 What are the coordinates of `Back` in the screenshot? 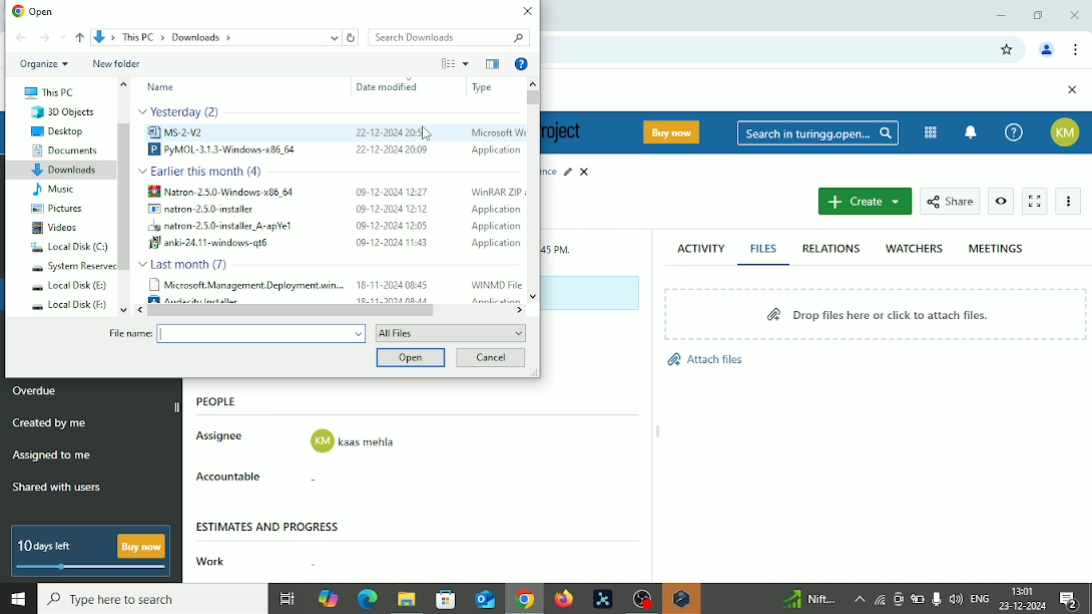 It's located at (21, 37).